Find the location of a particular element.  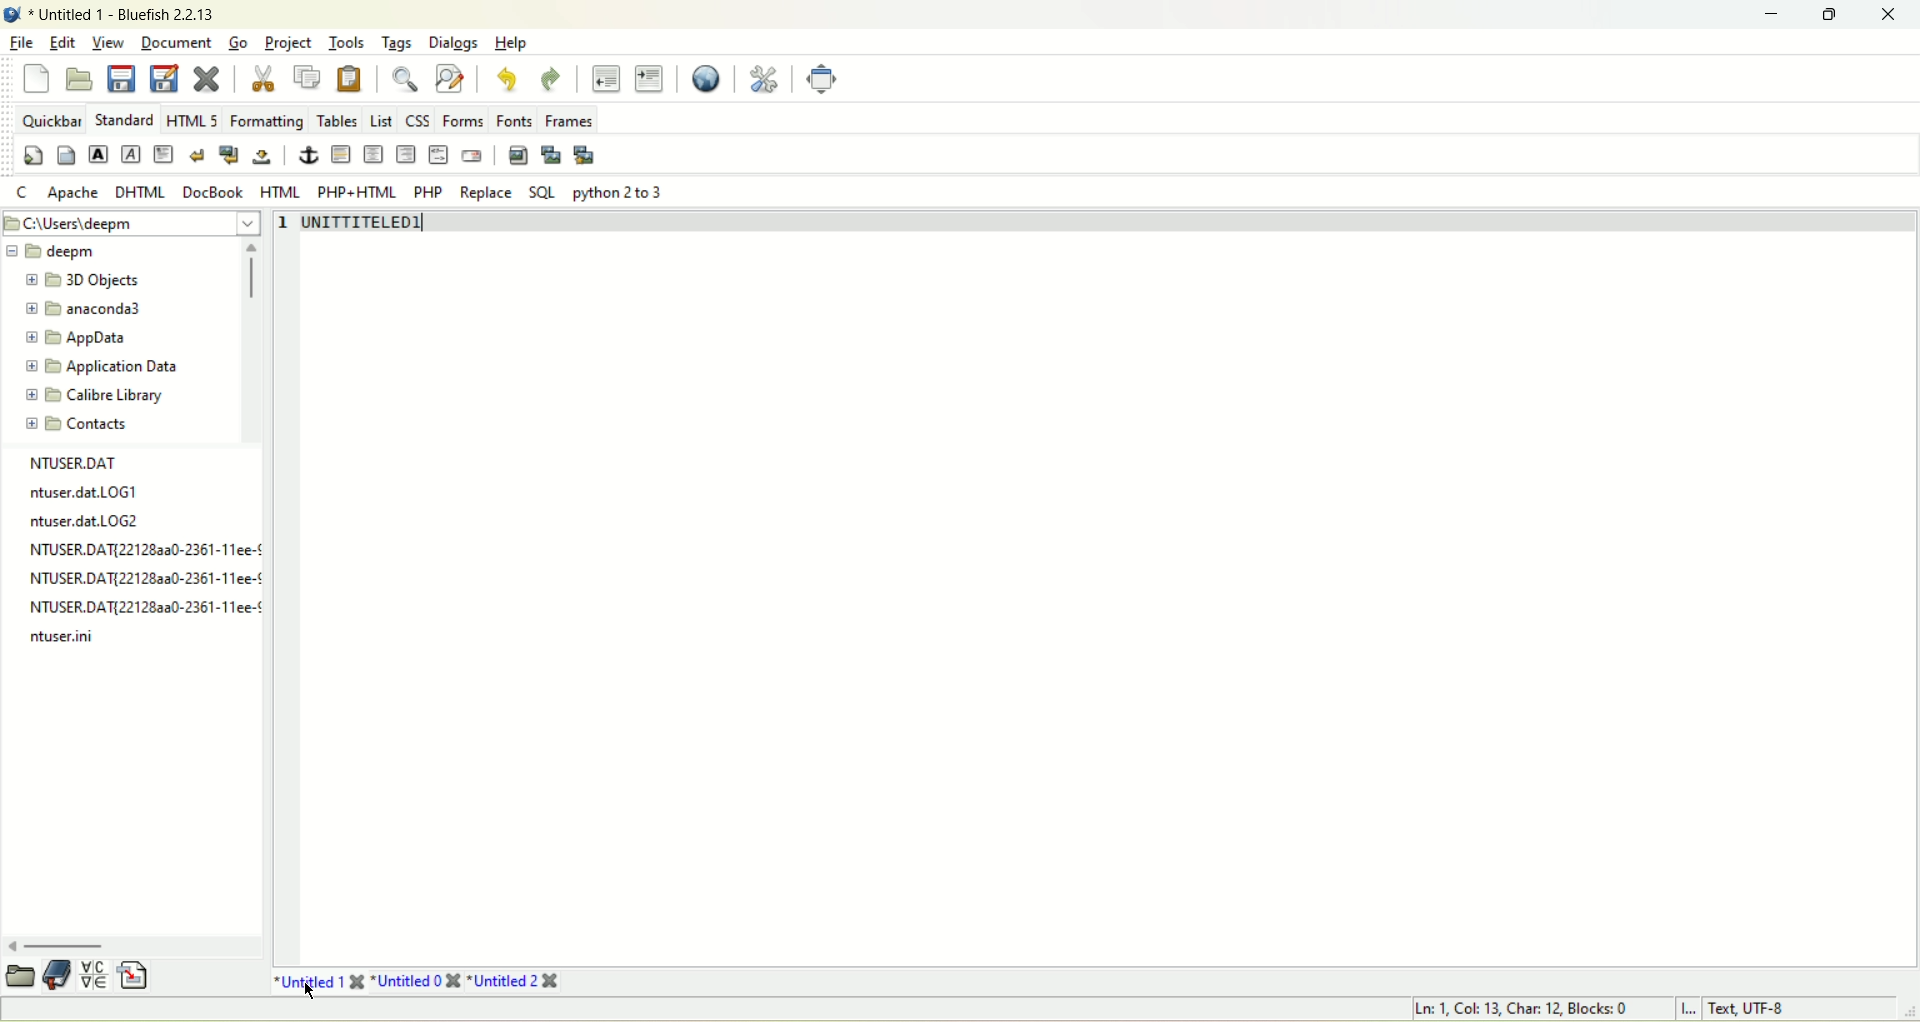

break and clear is located at coordinates (229, 156).